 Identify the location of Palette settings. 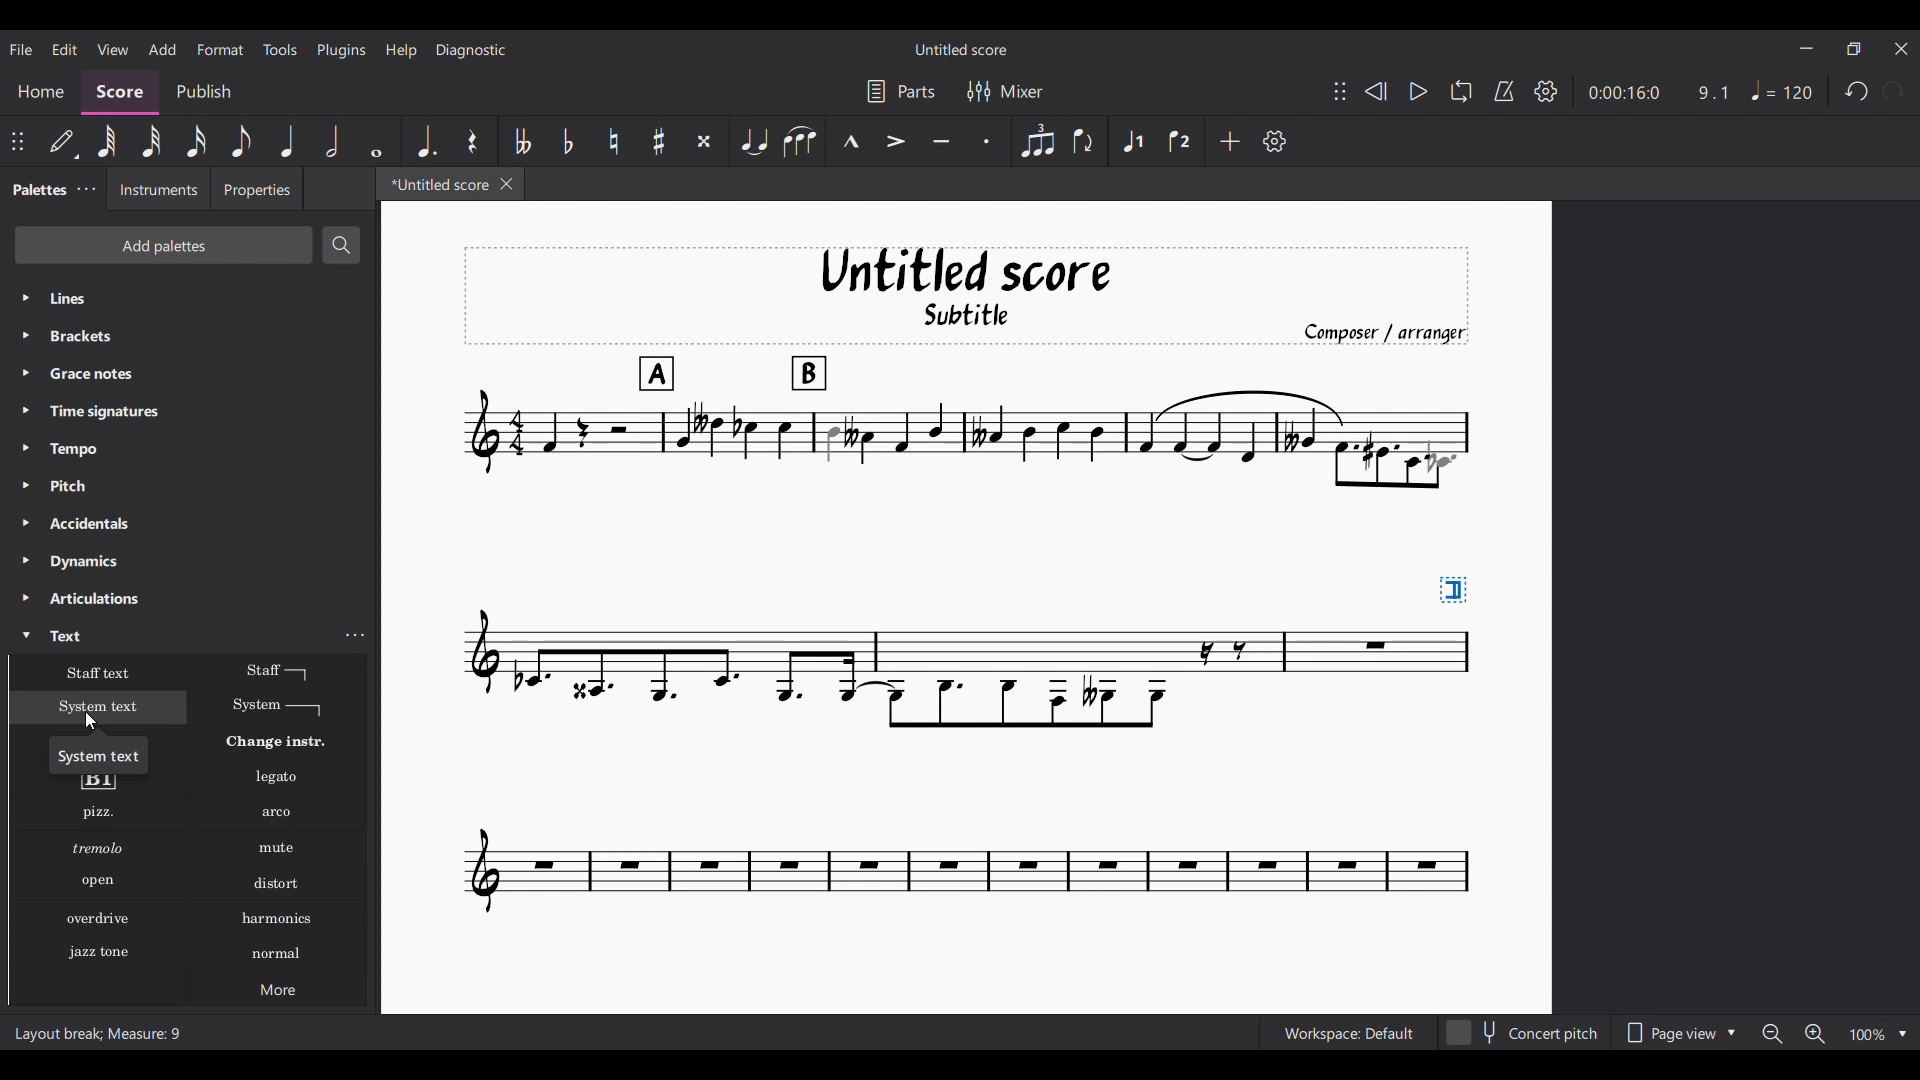
(87, 188).